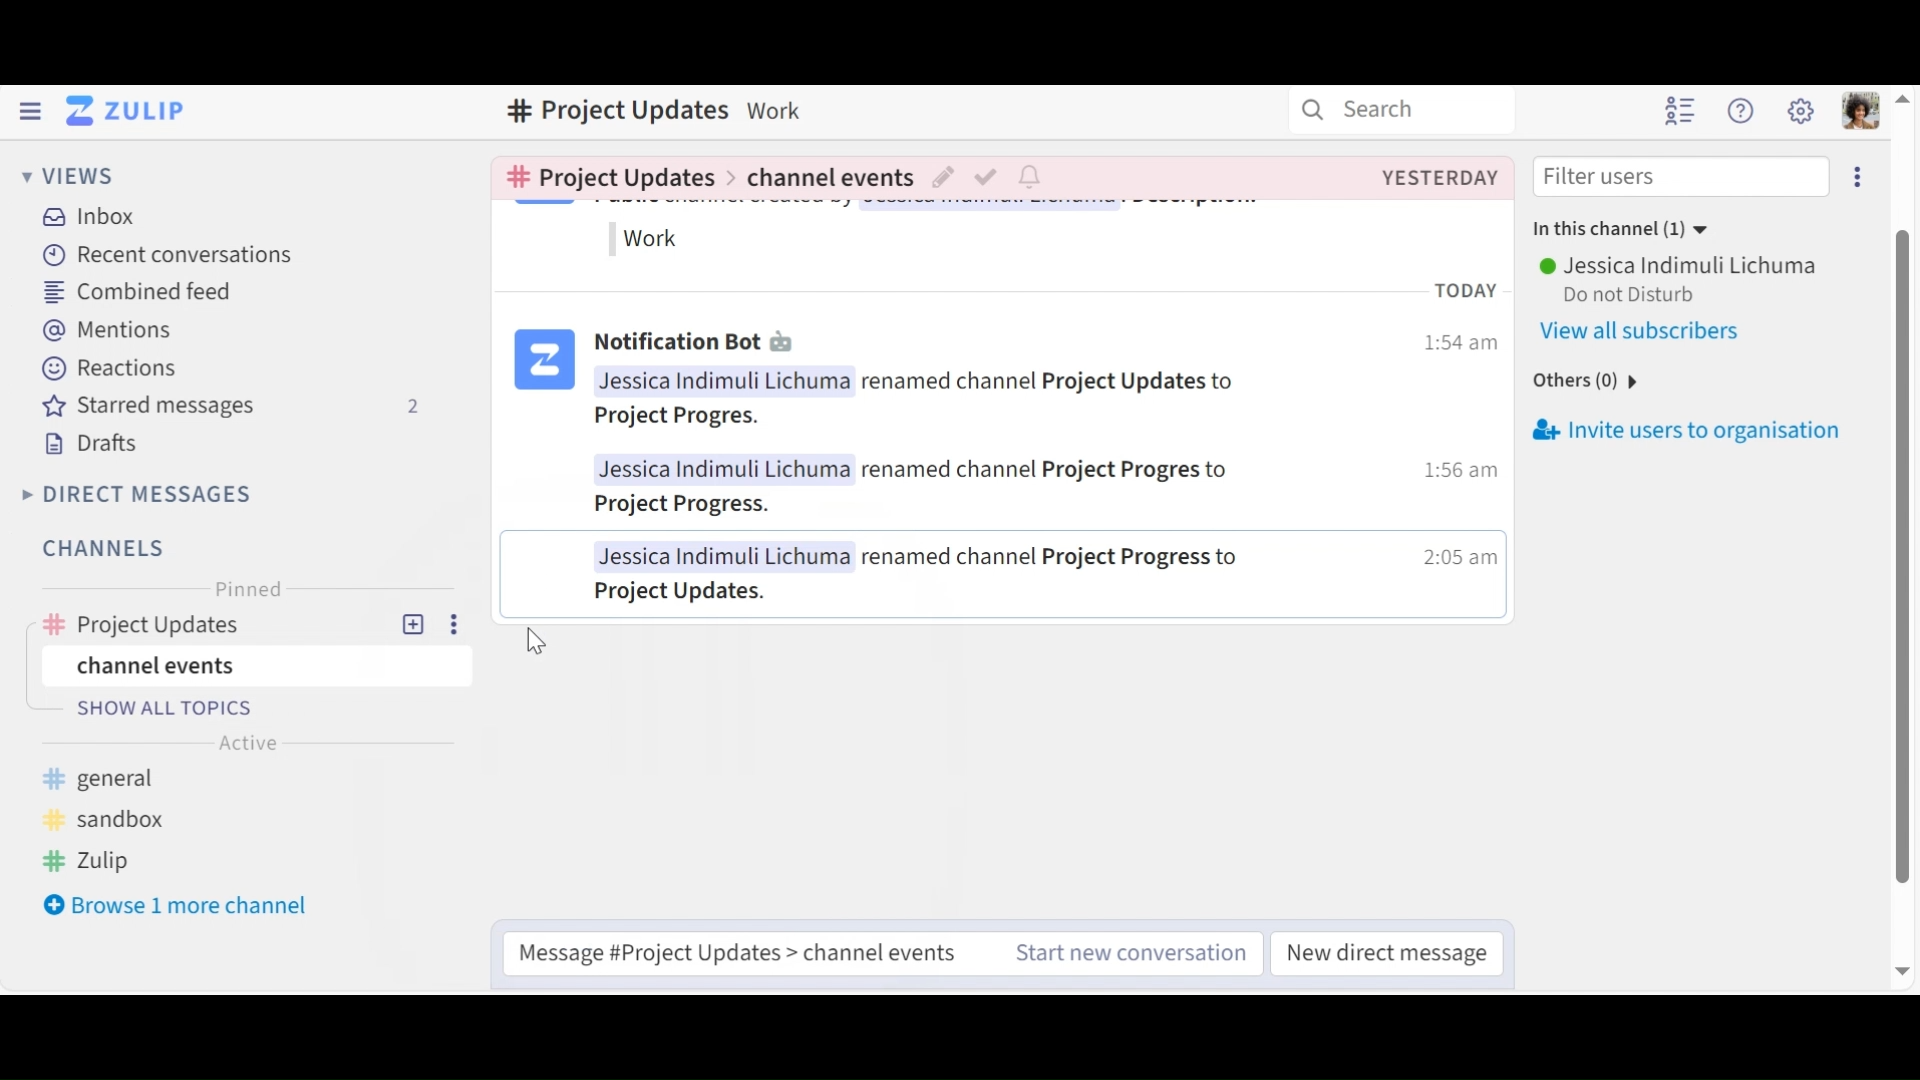  Describe the element at coordinates (86, 219) in the screenshot. I see `Inbox` at that location.